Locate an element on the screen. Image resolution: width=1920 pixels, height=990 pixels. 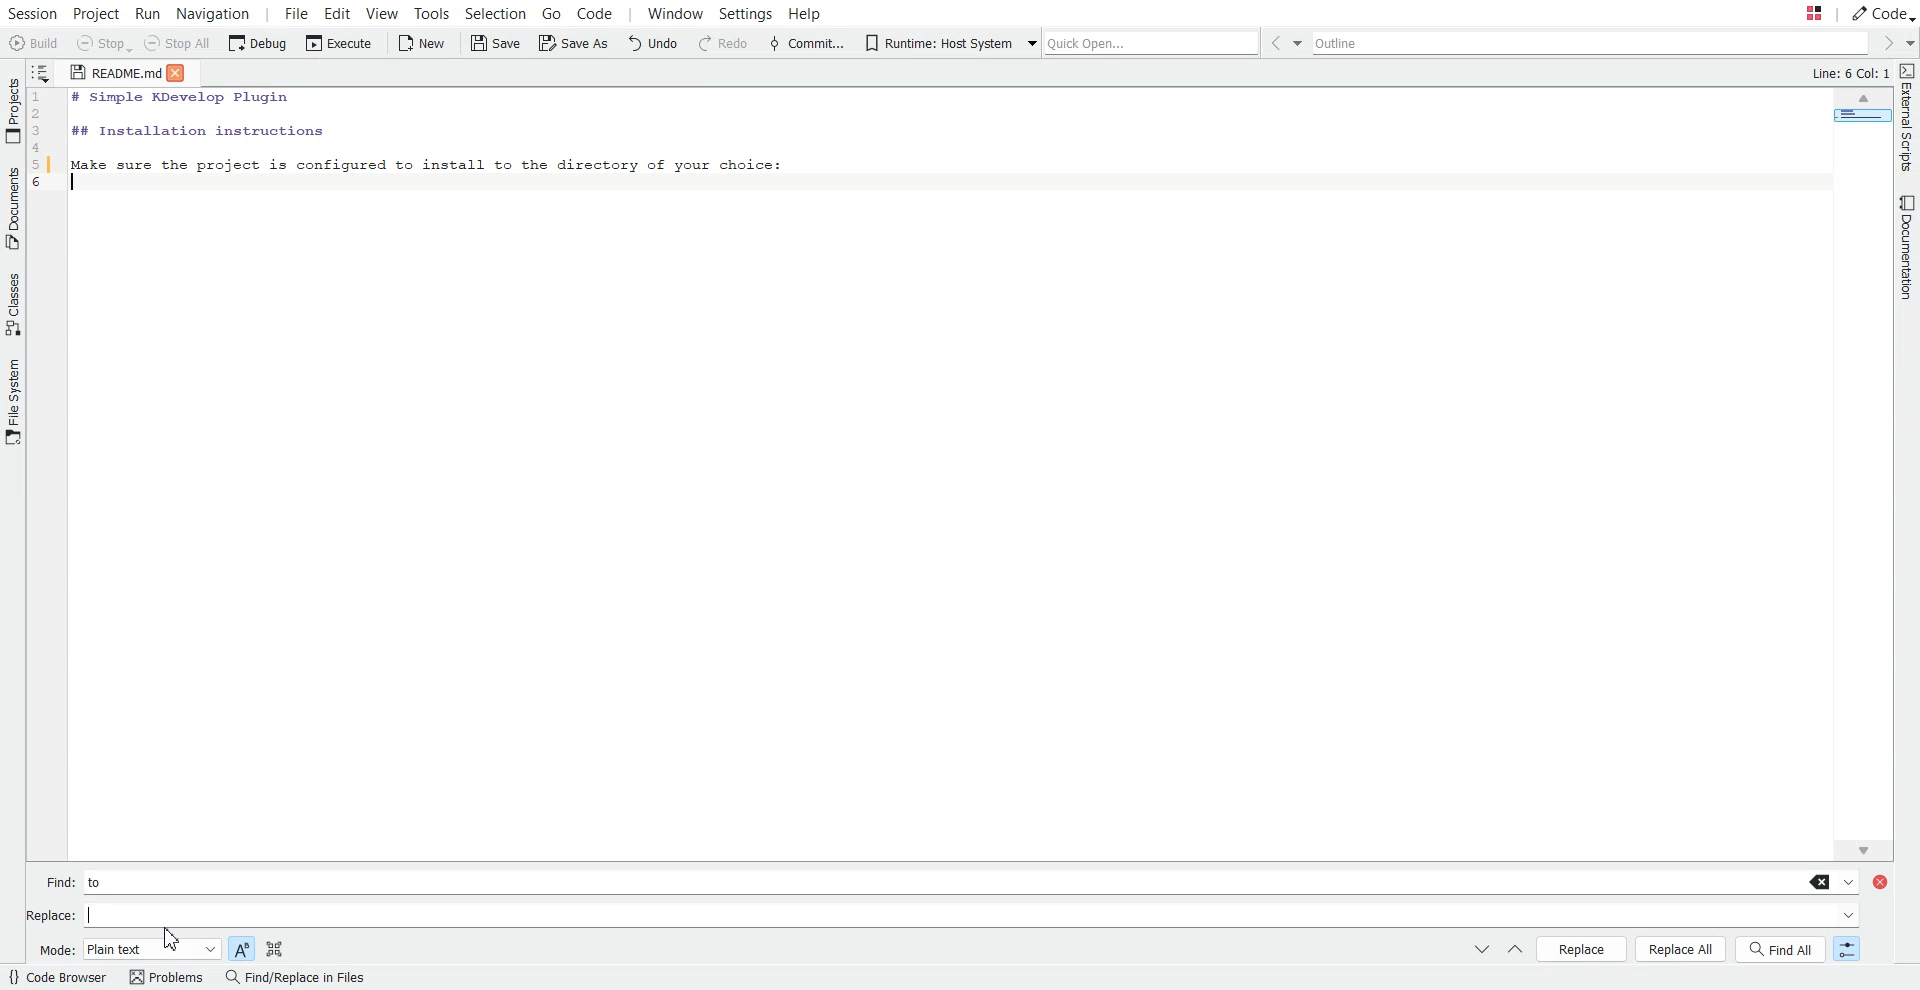
Switch to next is located at coordinates (1482, 950).